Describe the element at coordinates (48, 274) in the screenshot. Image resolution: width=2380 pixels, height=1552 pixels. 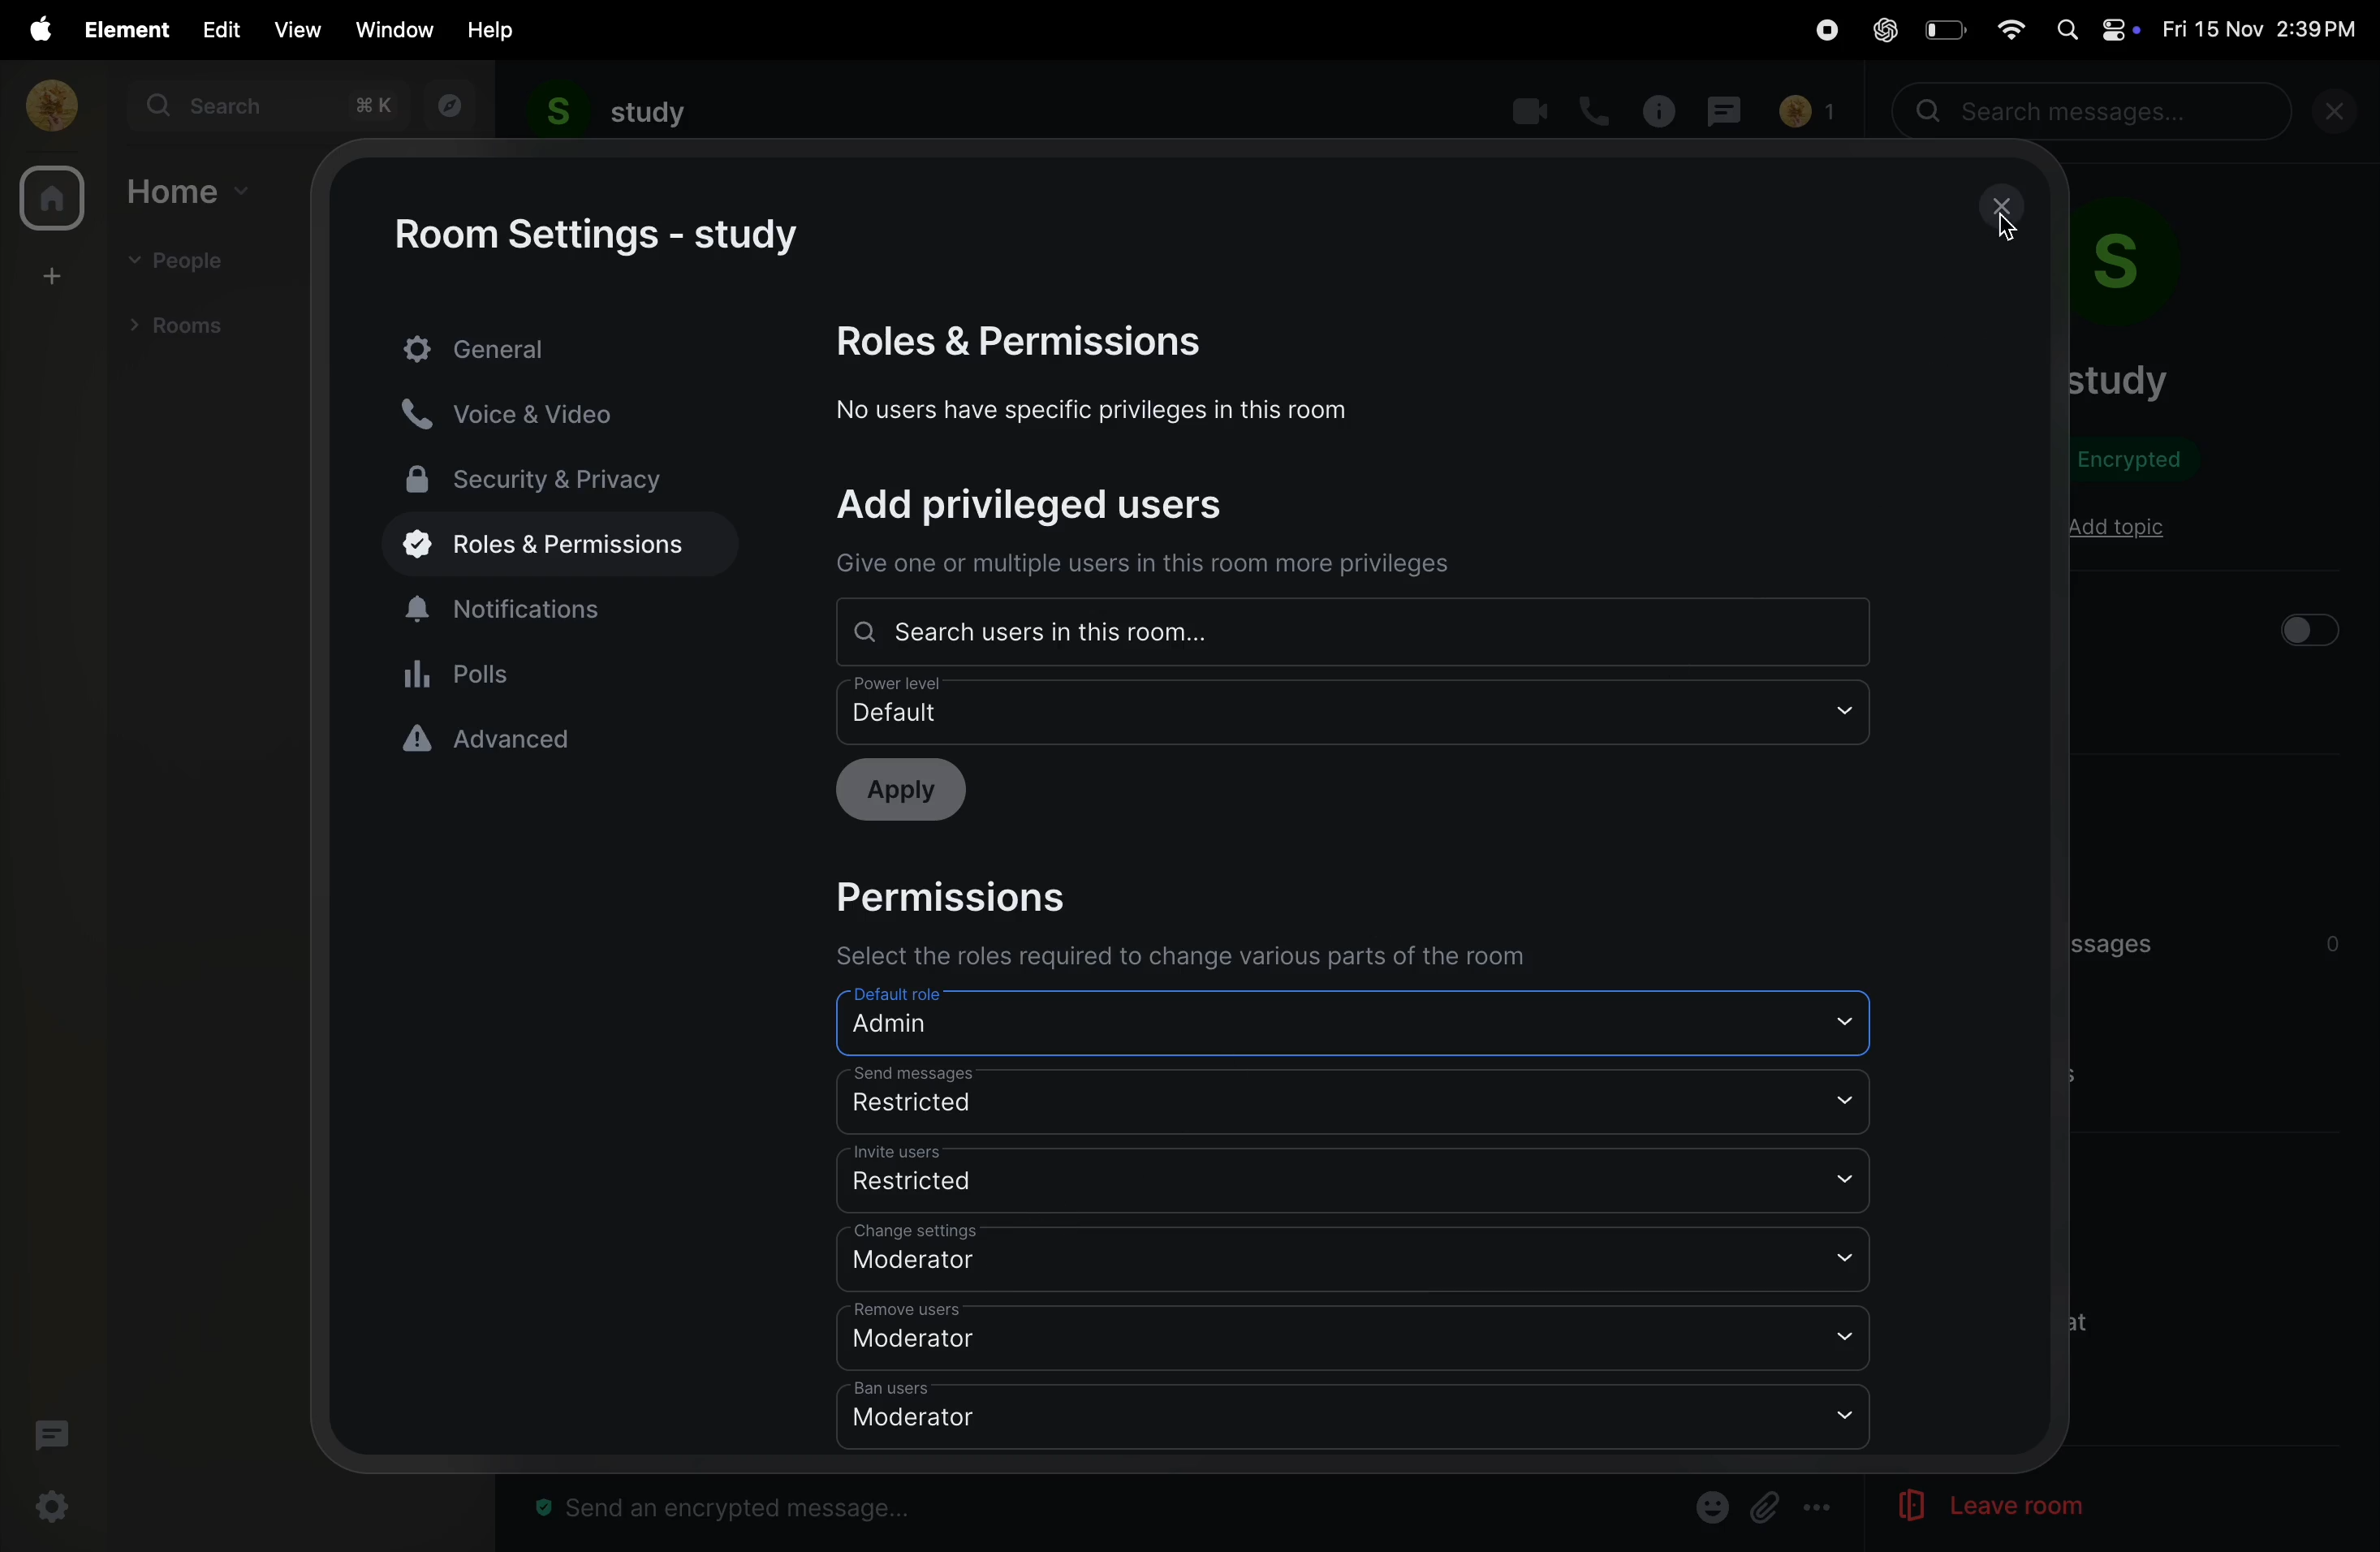
I see `create space` at that location.